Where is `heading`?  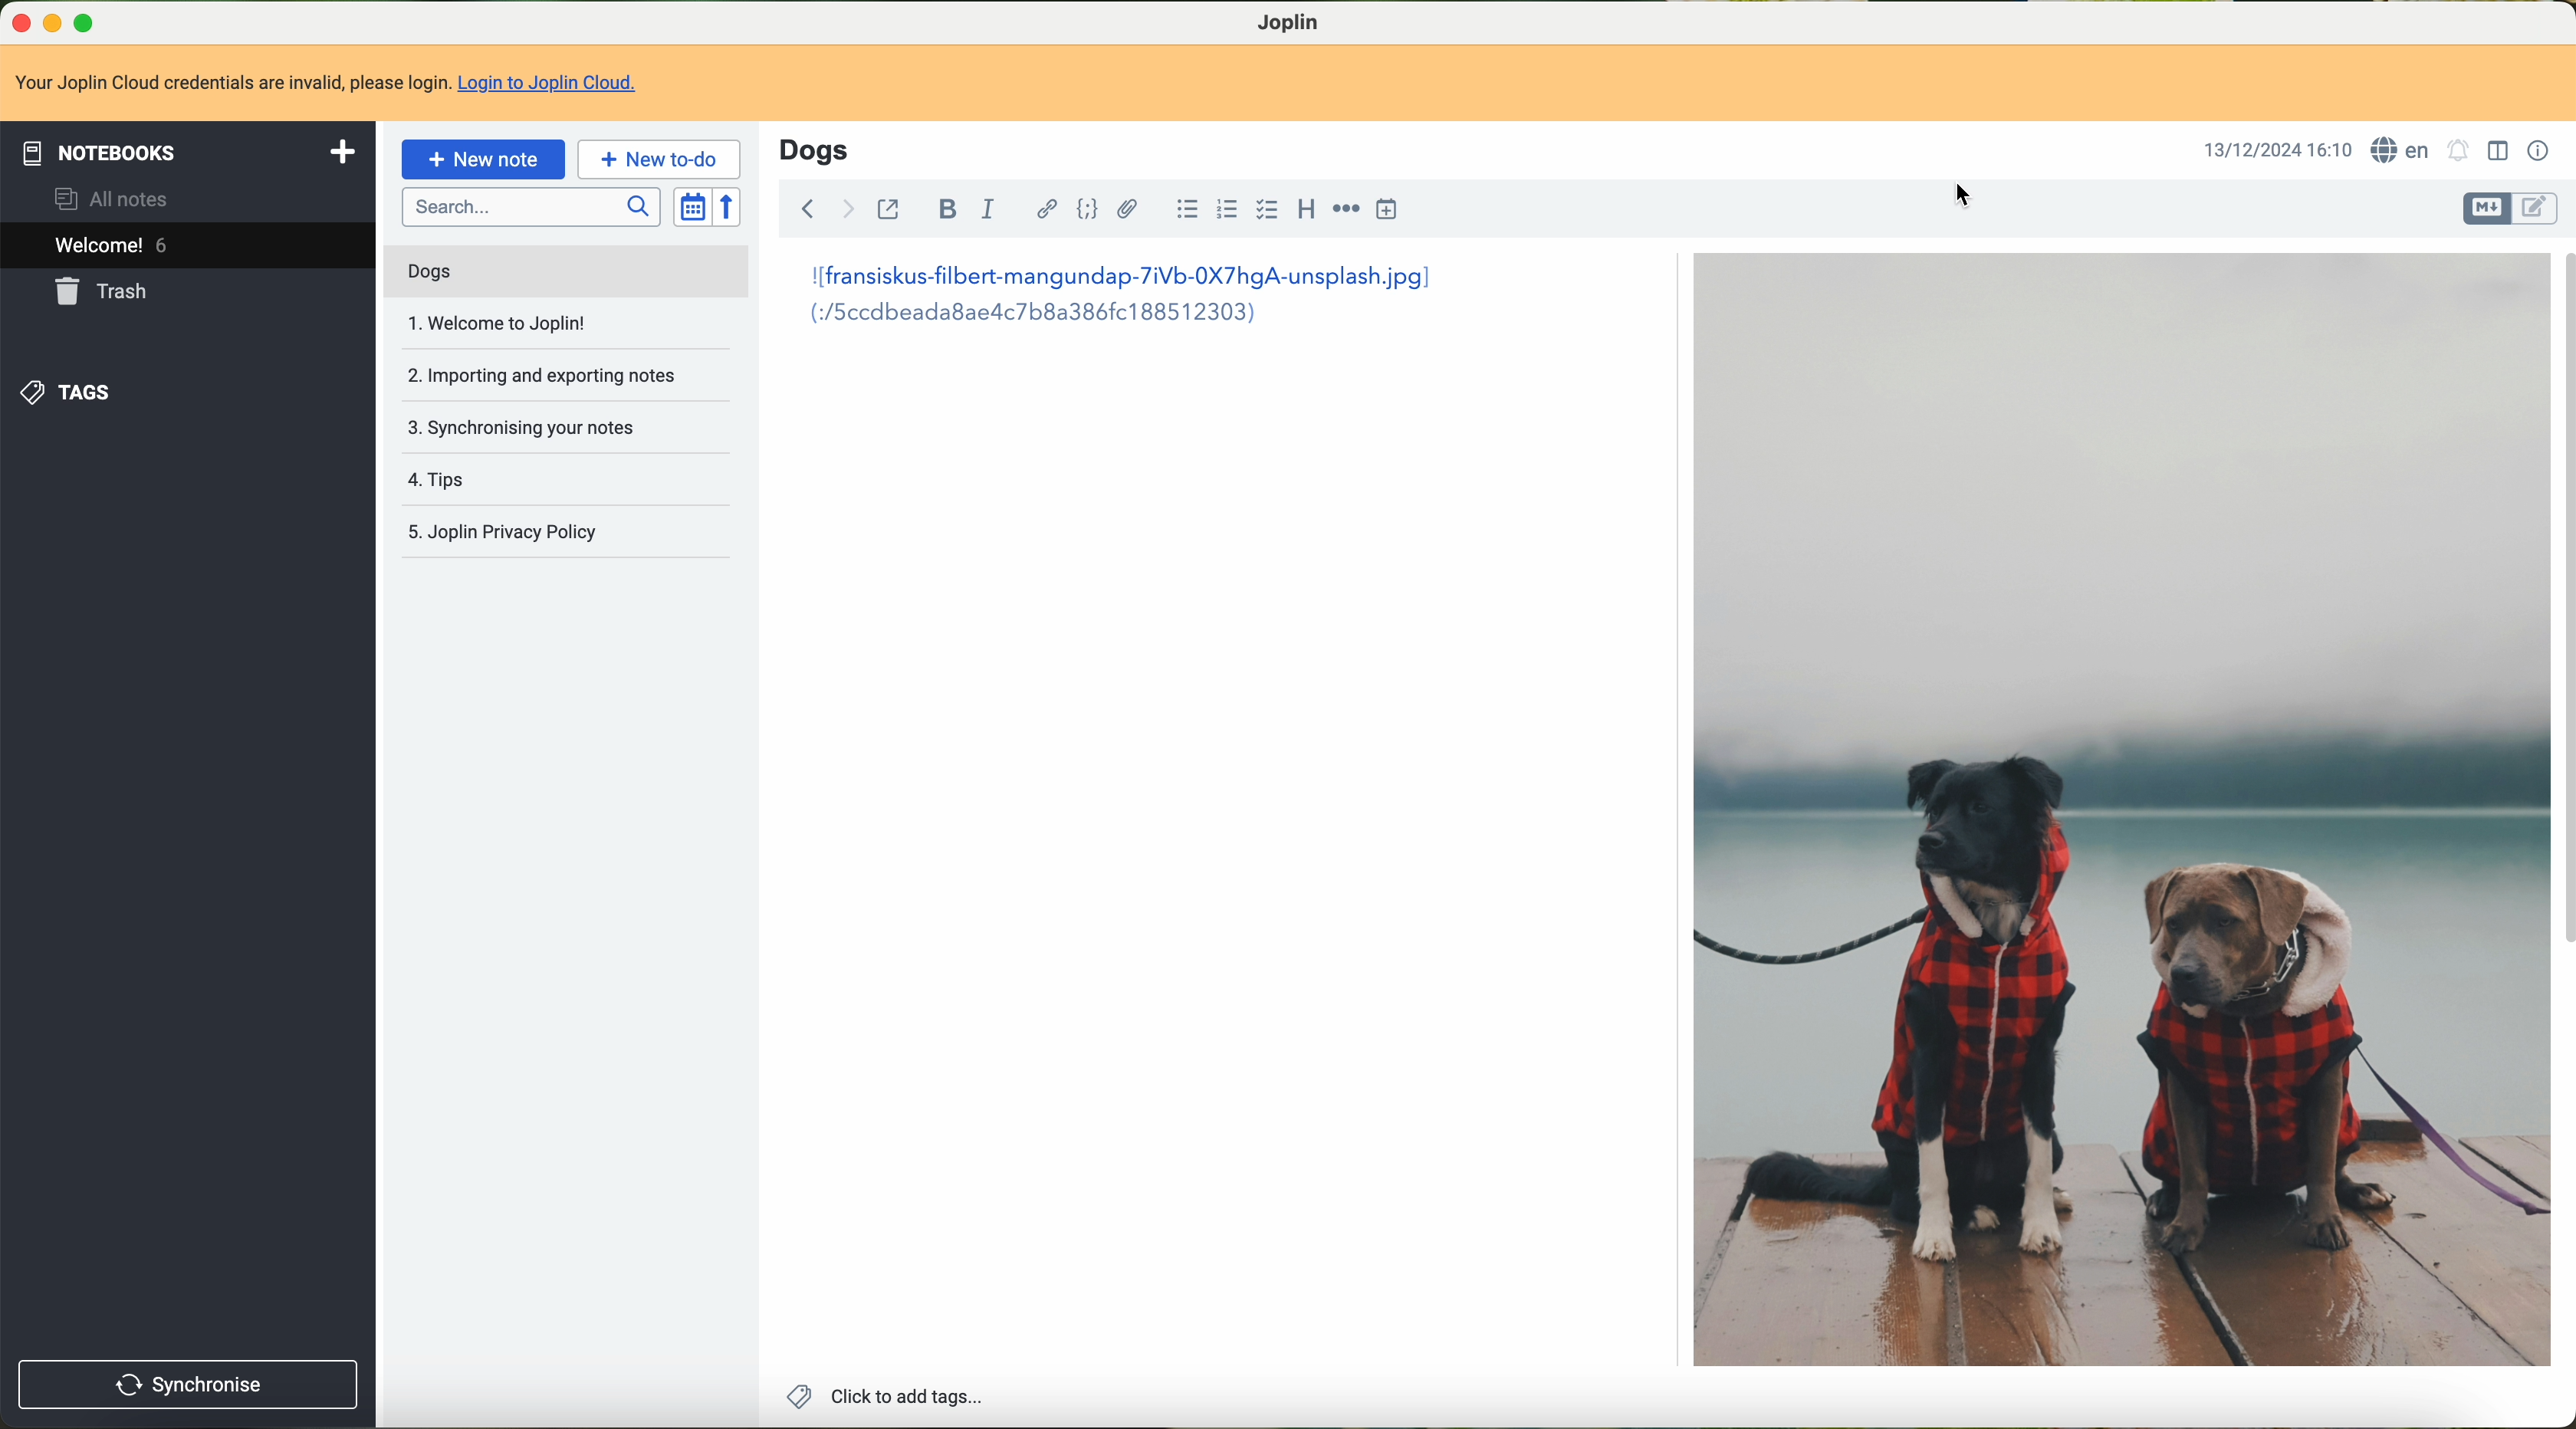
heading is located at coordinates (1307, 211).